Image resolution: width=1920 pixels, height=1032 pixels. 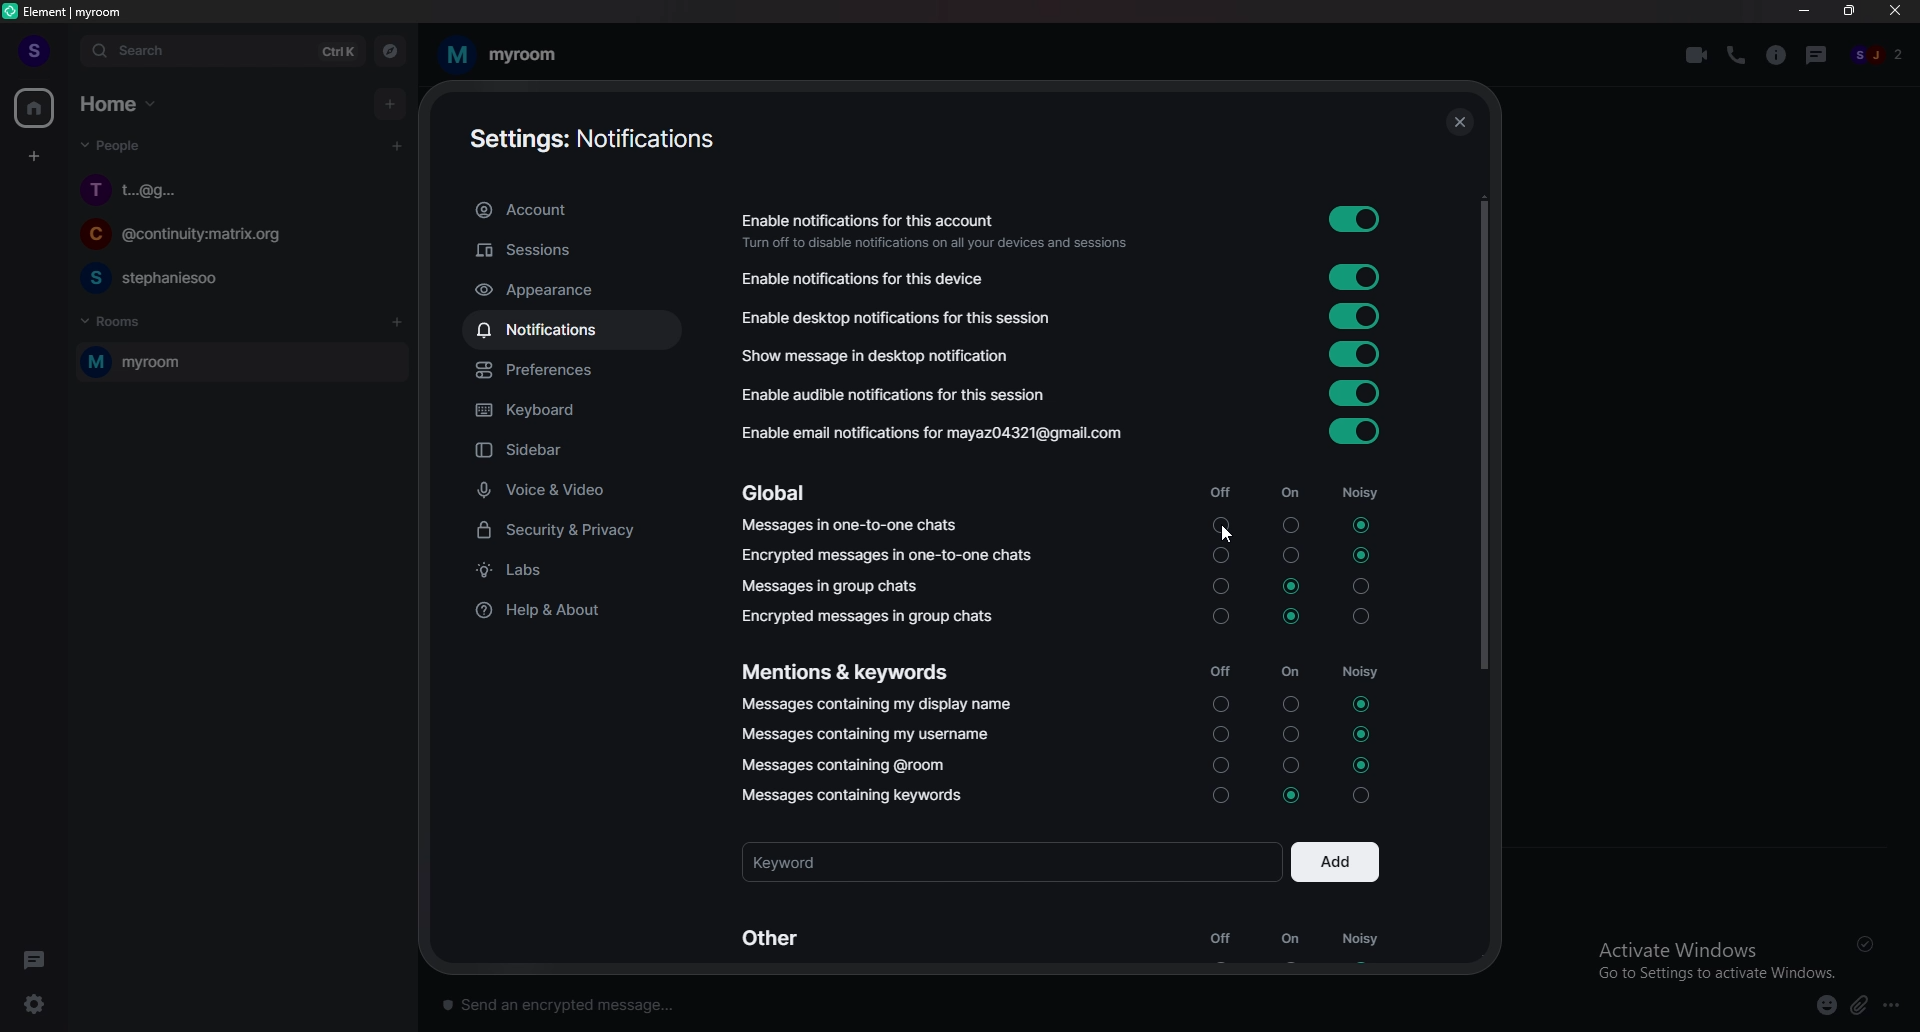 I want to click on mentions and keywords, so click(x=846, y=670).